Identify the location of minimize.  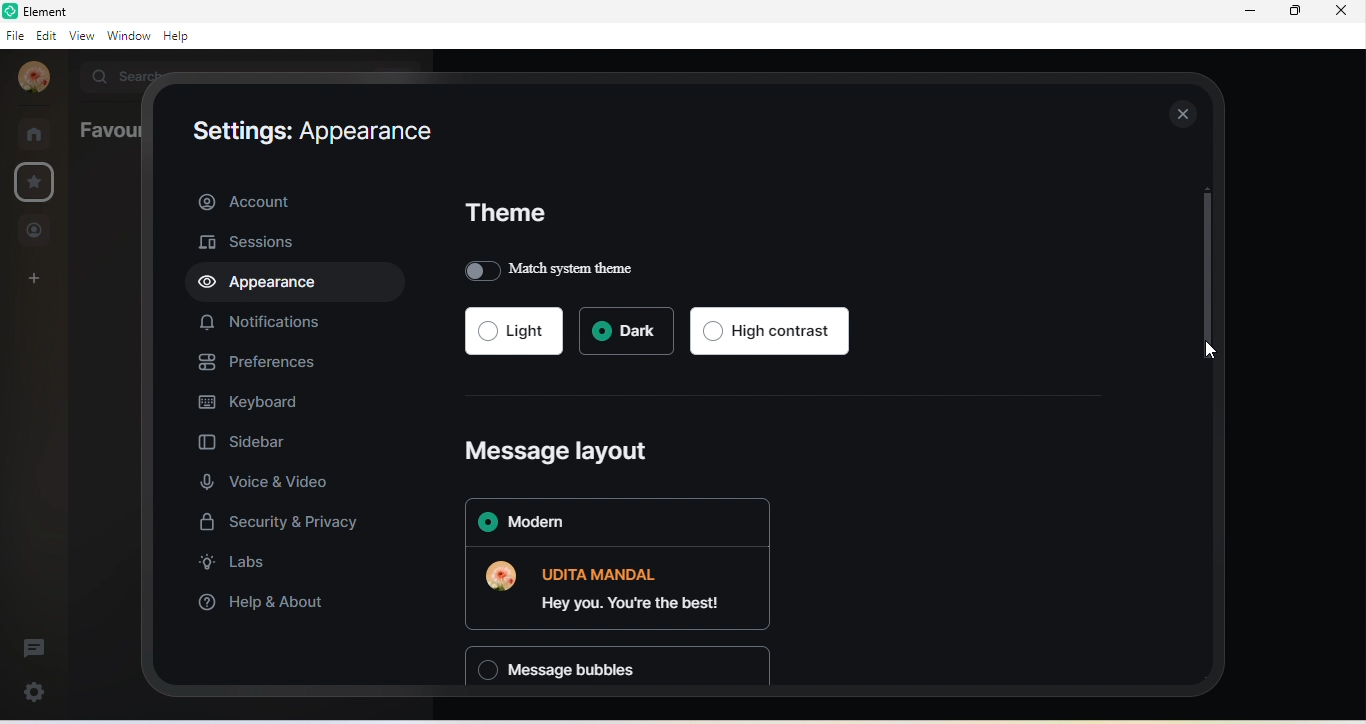
(1250, 12).